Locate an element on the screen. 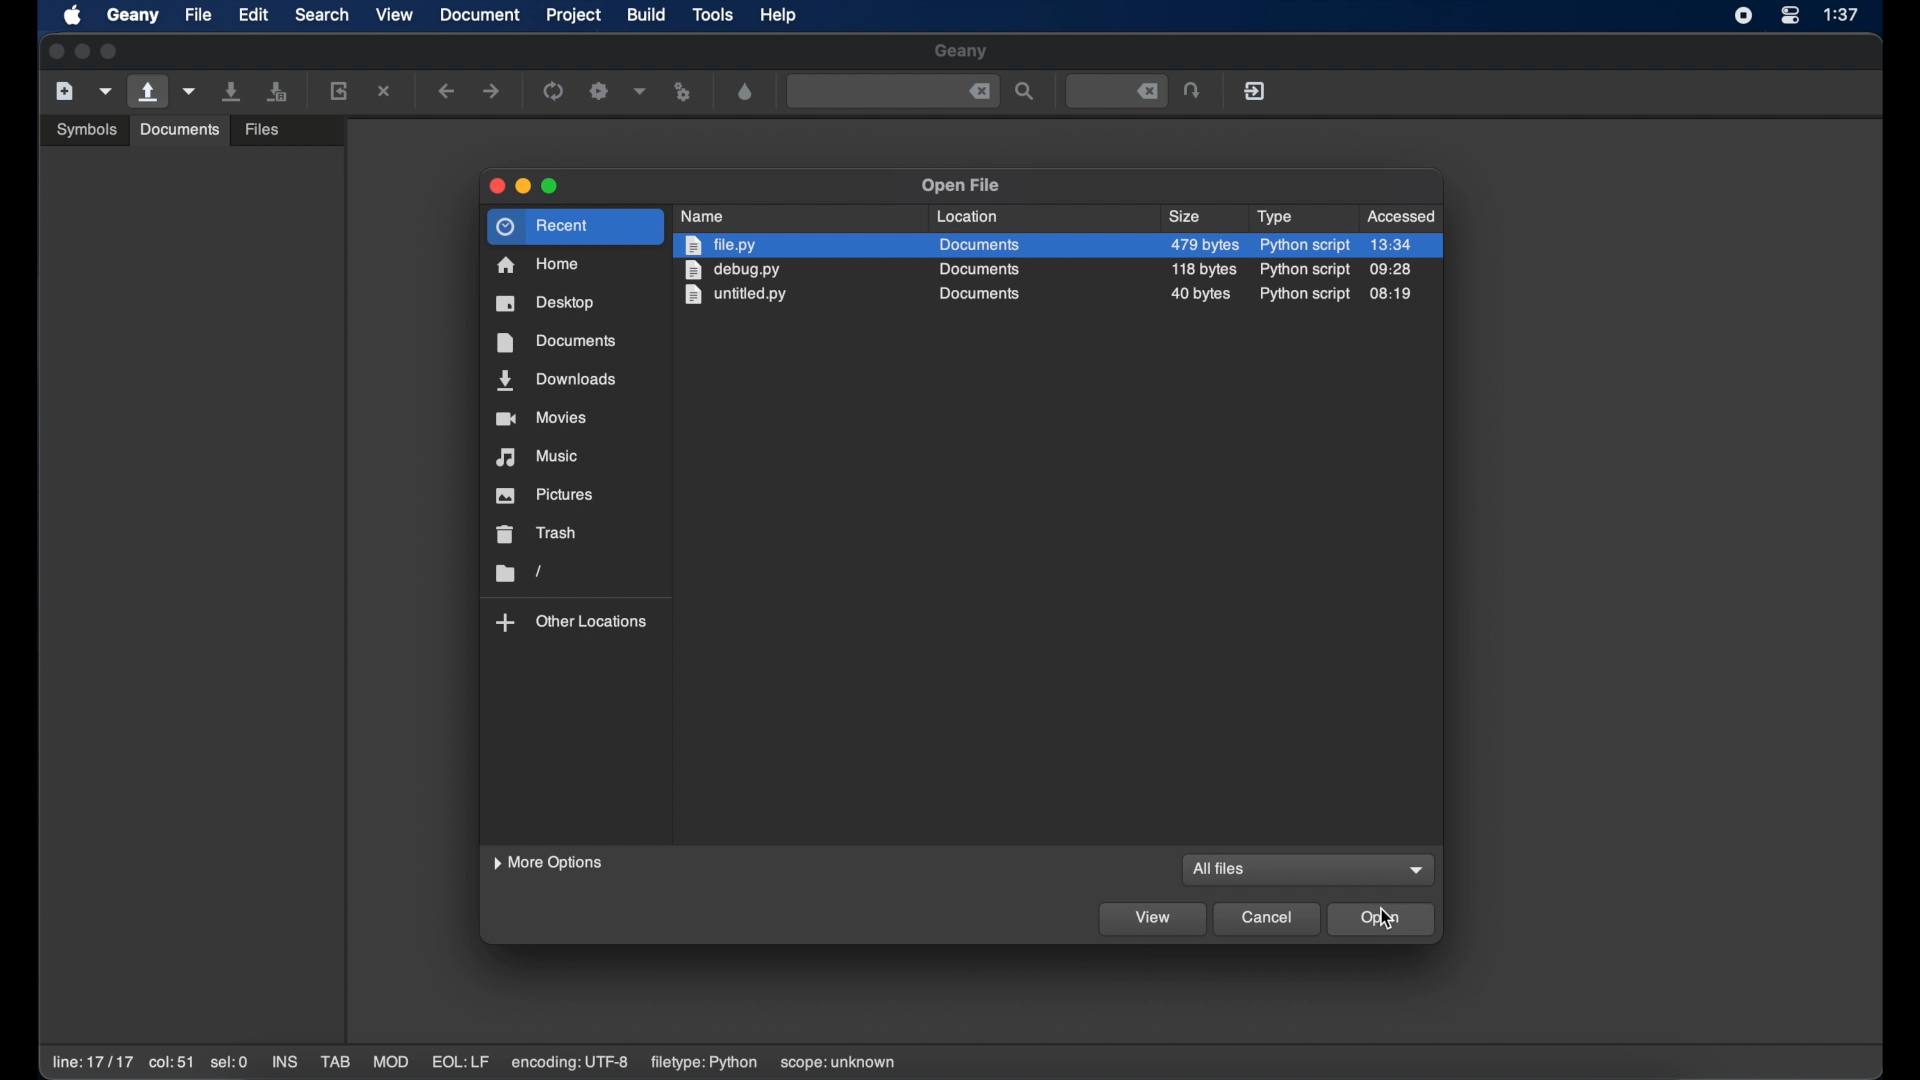  choose more build actions is located at coordinates (640, 91).